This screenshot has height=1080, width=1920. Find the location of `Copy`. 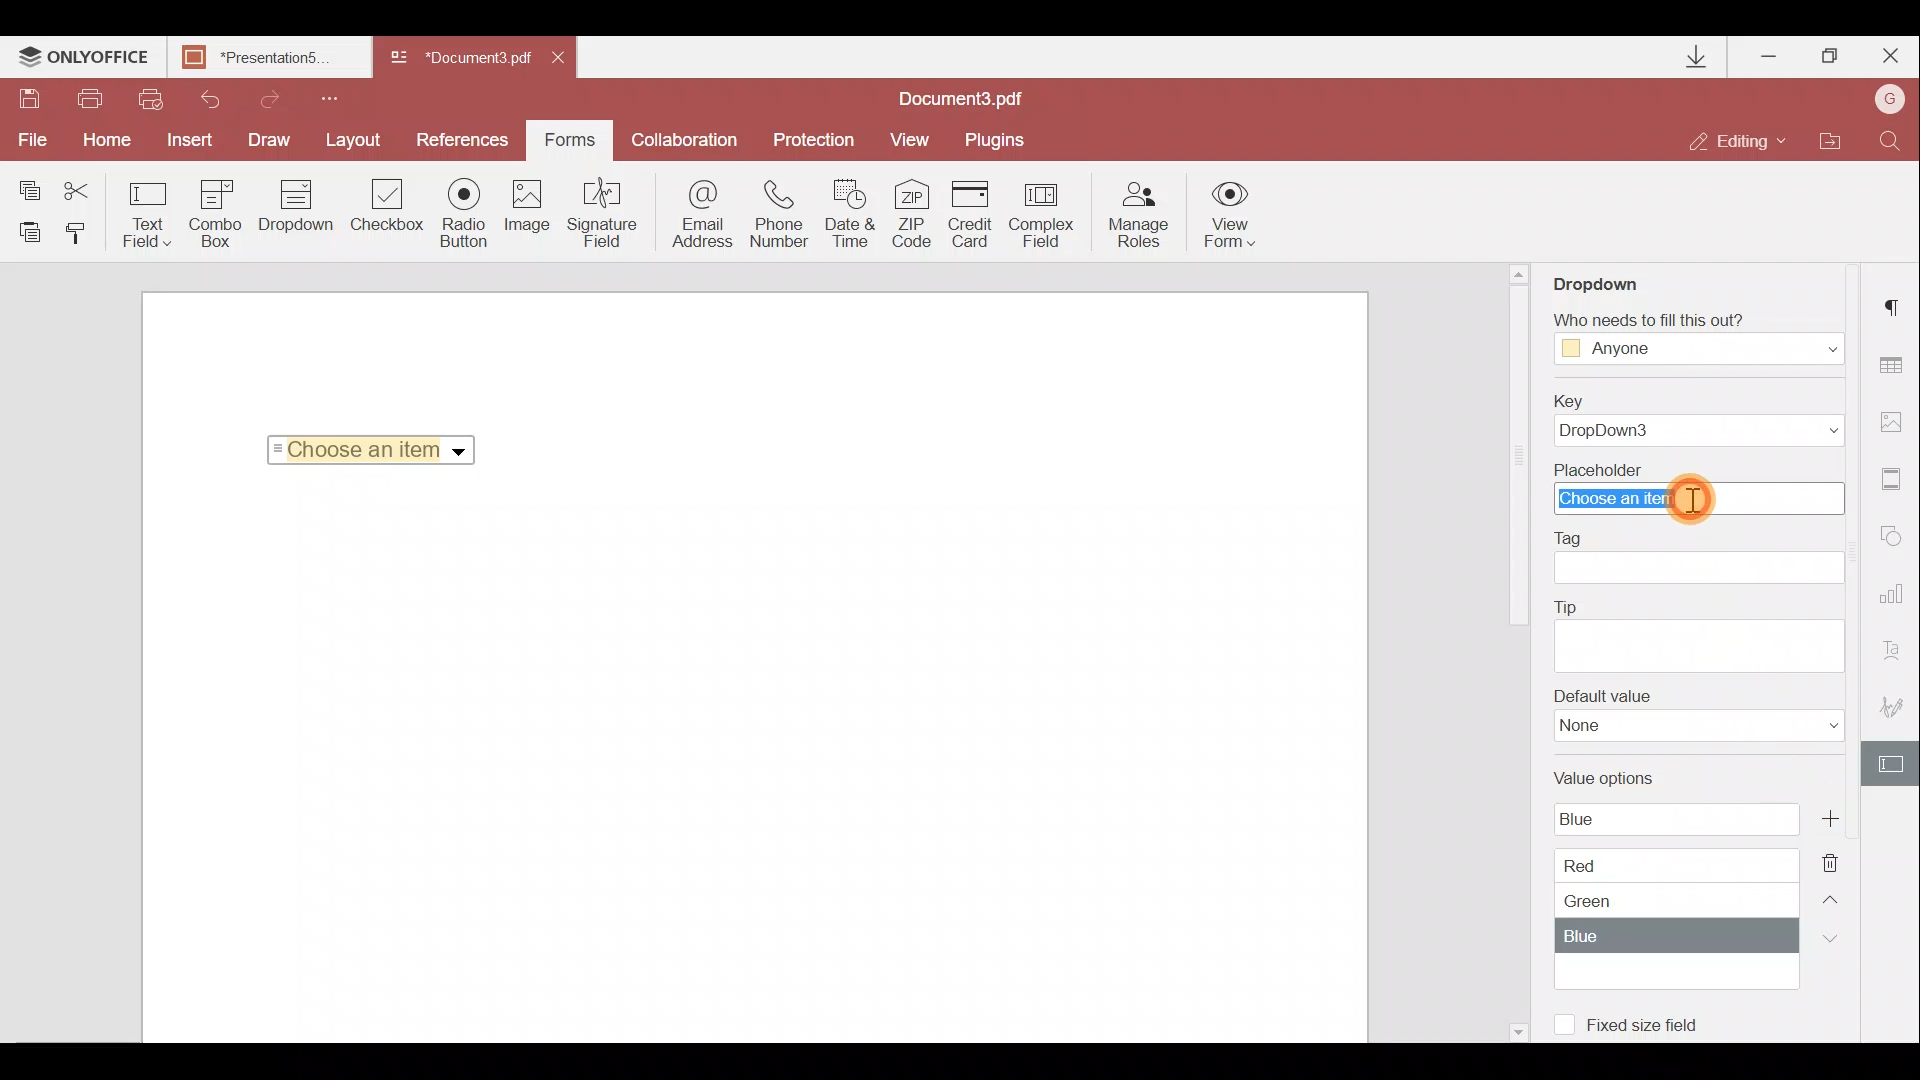

Copy is located at coordinates (24, 183).